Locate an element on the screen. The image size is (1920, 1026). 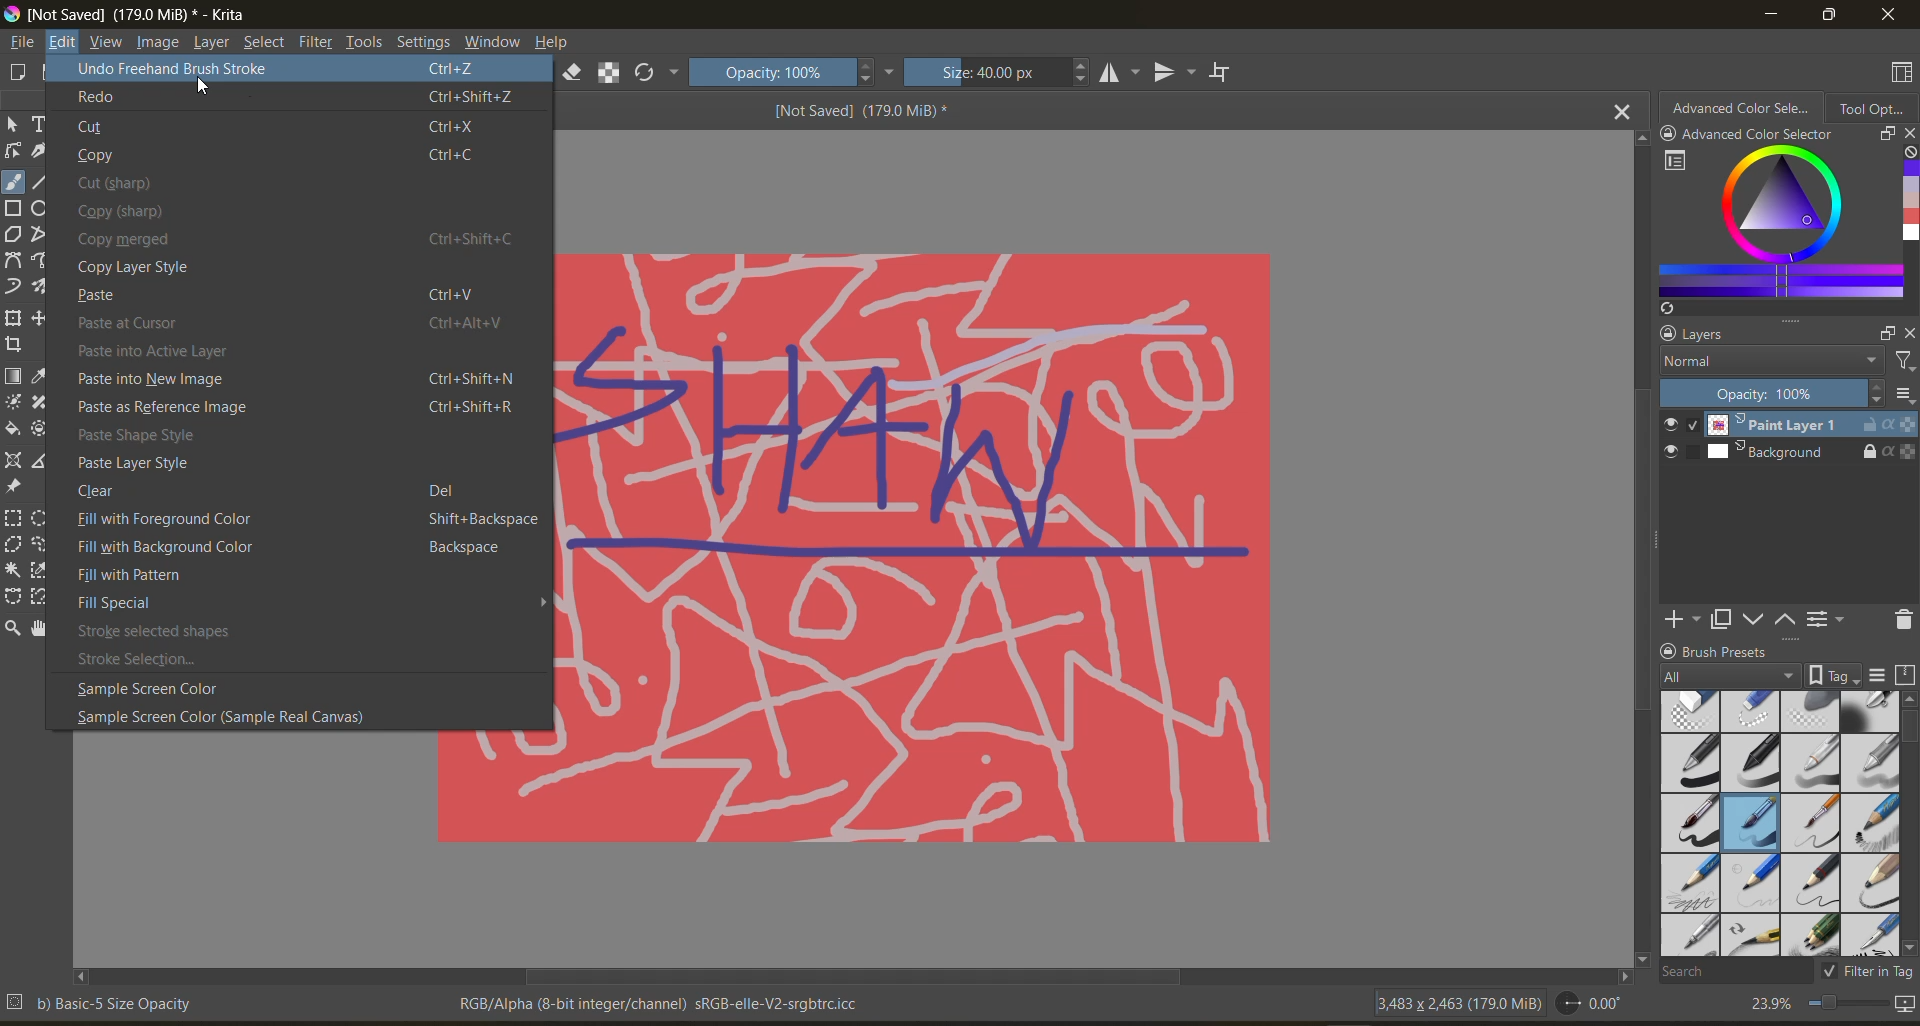
close docker is located at coordinates (1908, 134).